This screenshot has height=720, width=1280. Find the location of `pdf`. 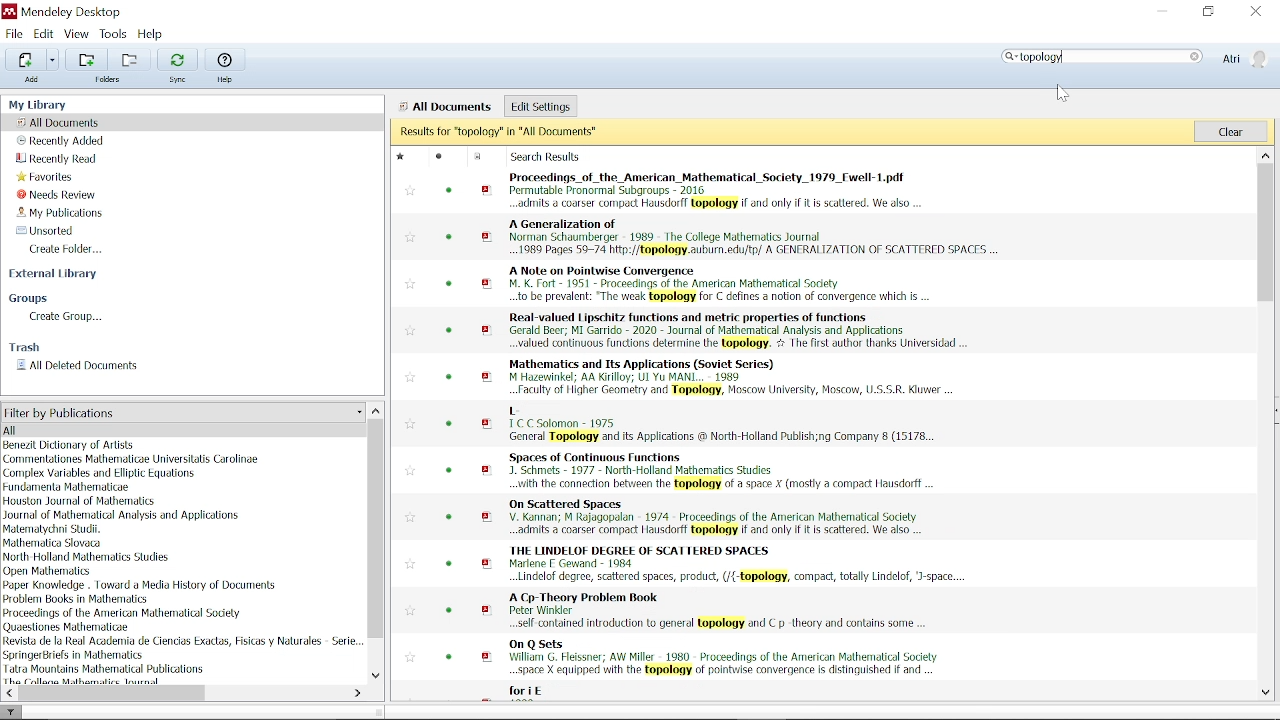

pdf is located at coordinates (487, 188).